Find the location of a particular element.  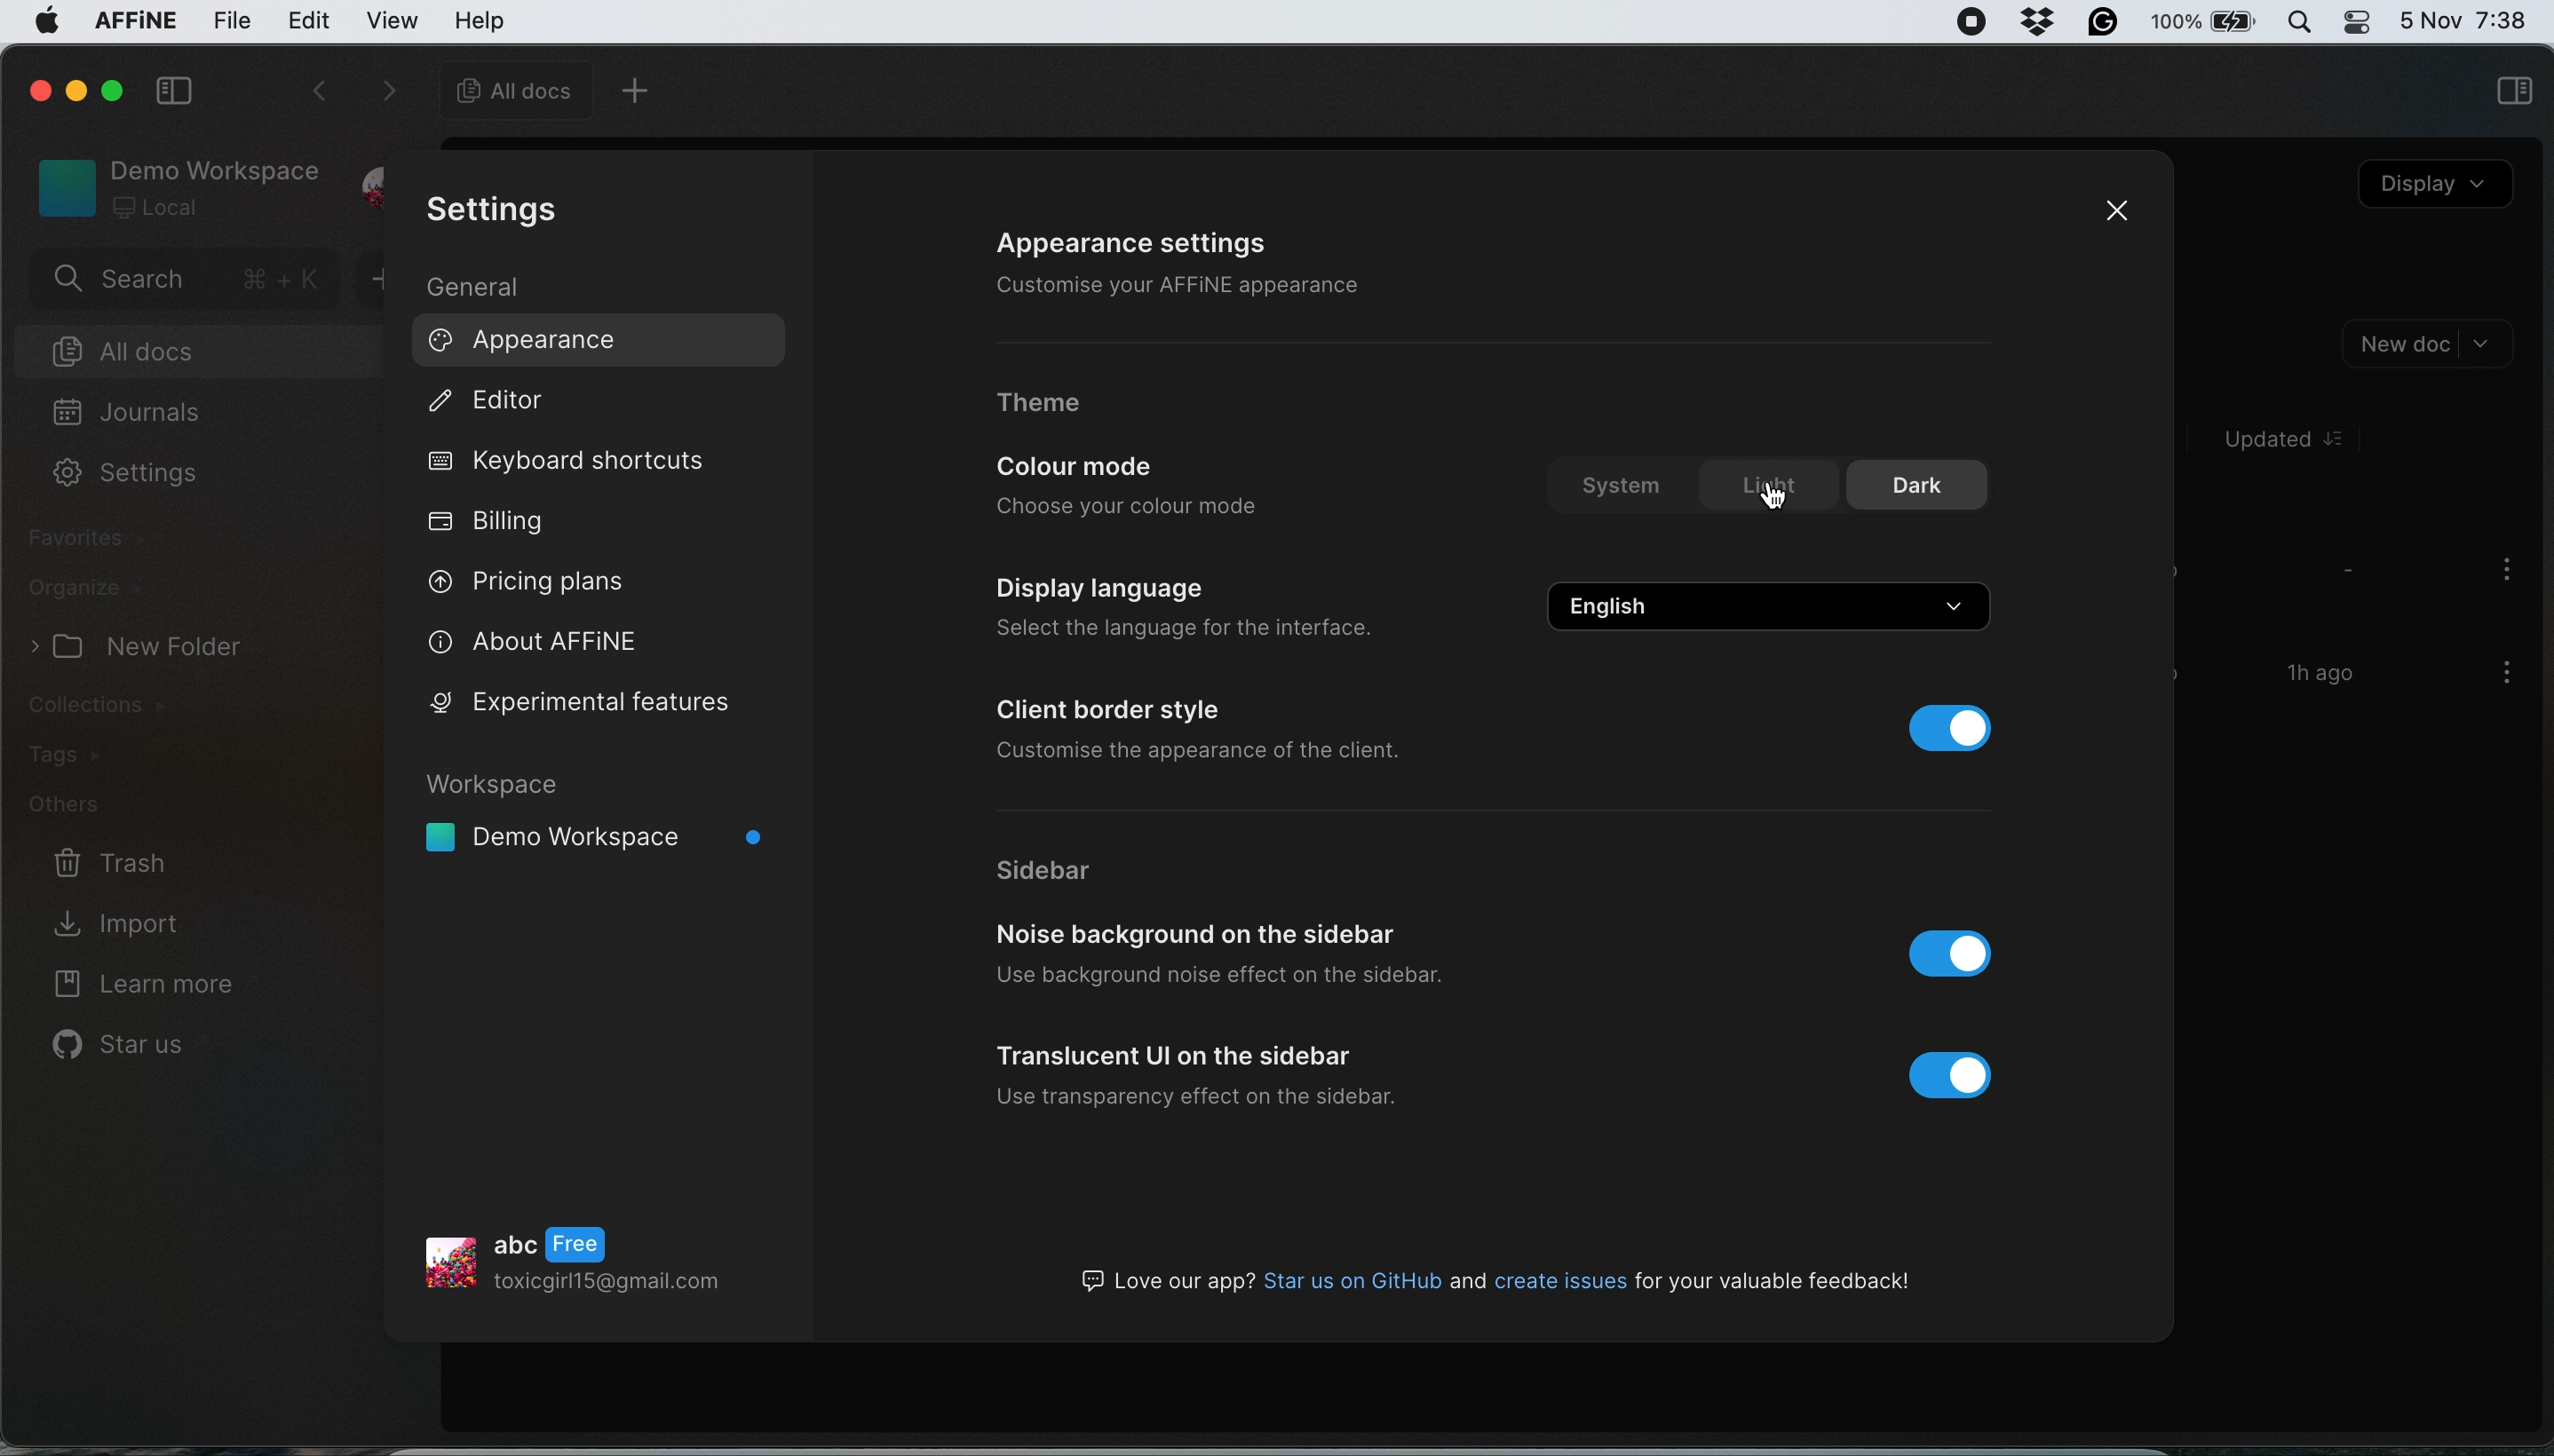

use background noise effect on the sidebar is located at coordinates (1218, 976).